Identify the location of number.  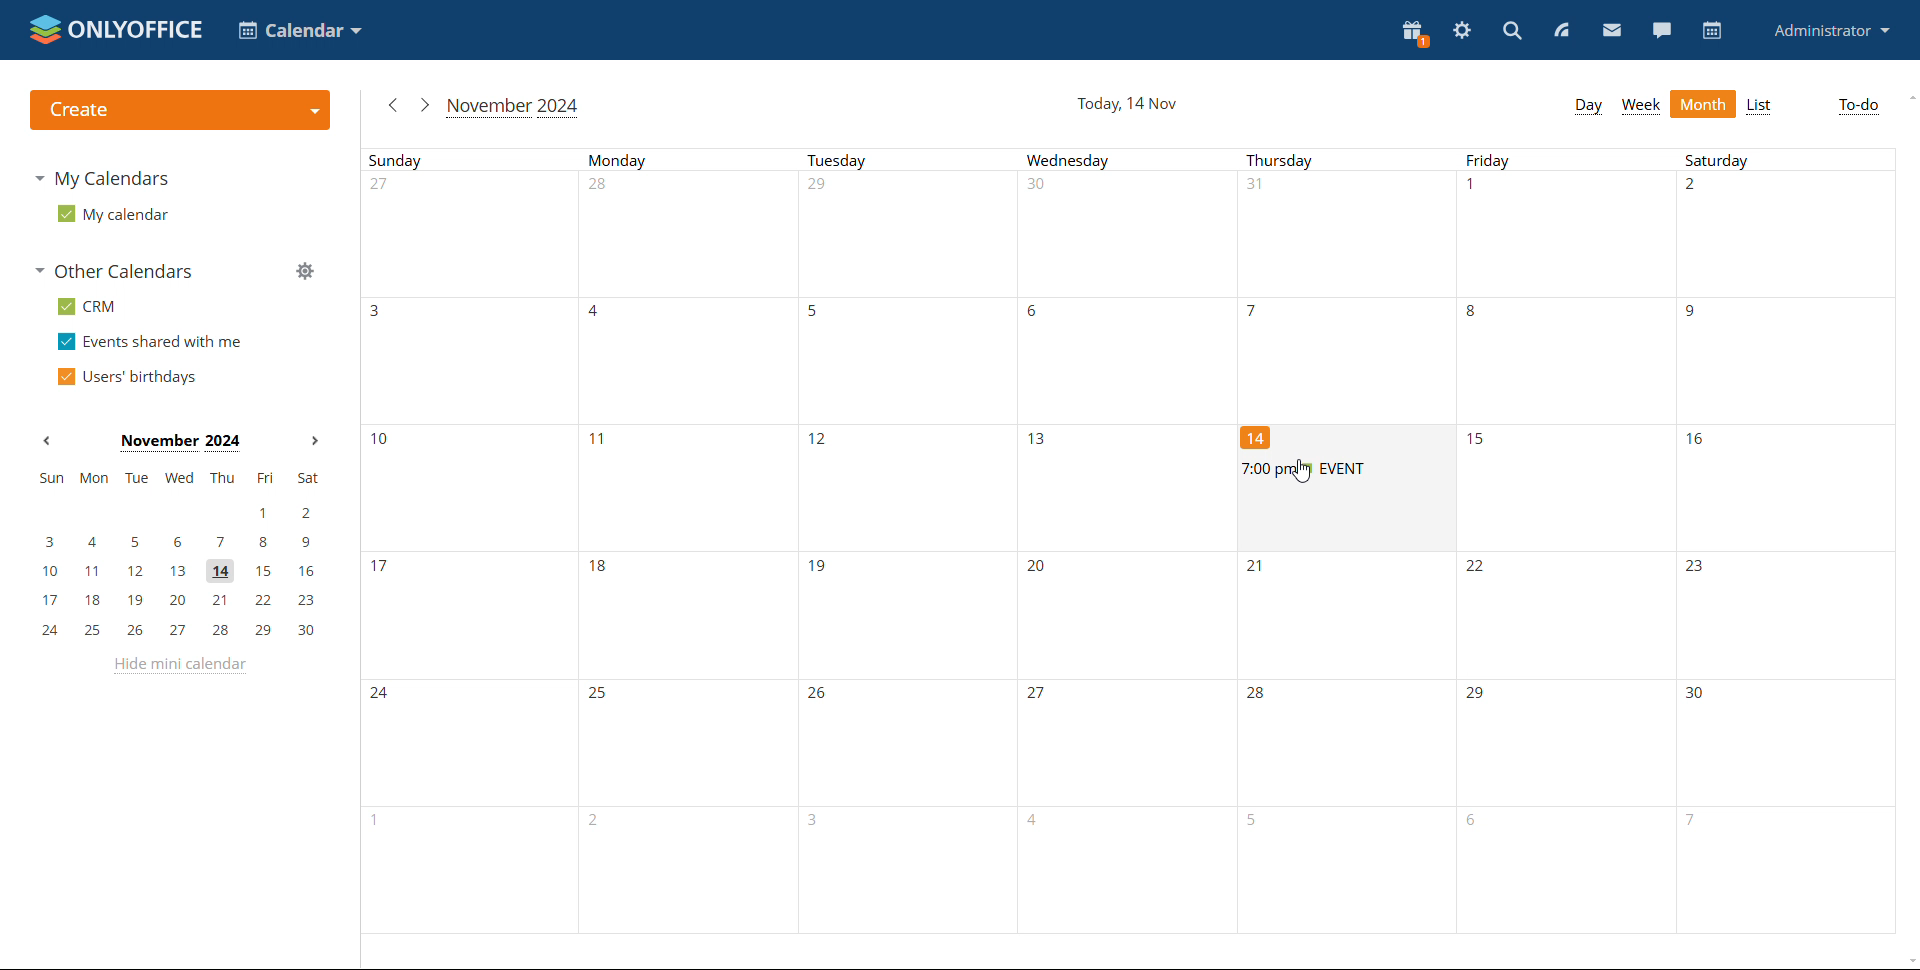
(1481, 570).